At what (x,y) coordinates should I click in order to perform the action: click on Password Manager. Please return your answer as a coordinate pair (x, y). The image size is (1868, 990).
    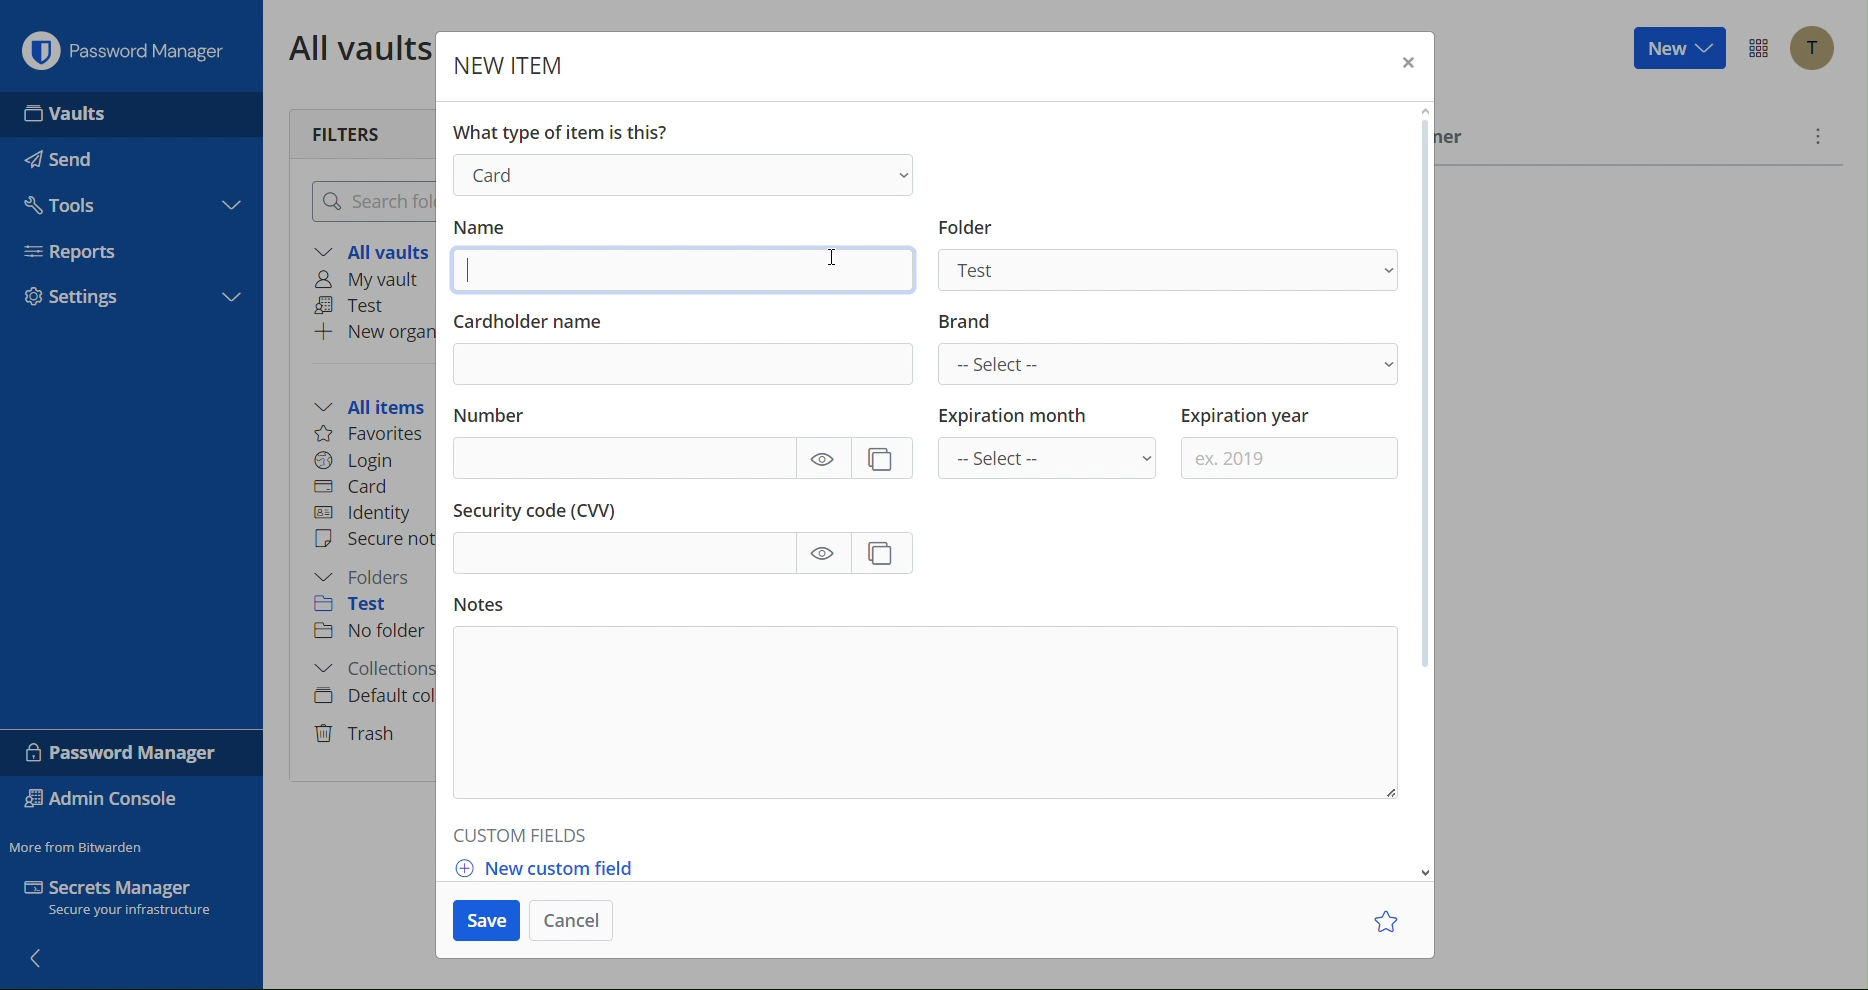
    Looking at the image, I should click on (136, 52).